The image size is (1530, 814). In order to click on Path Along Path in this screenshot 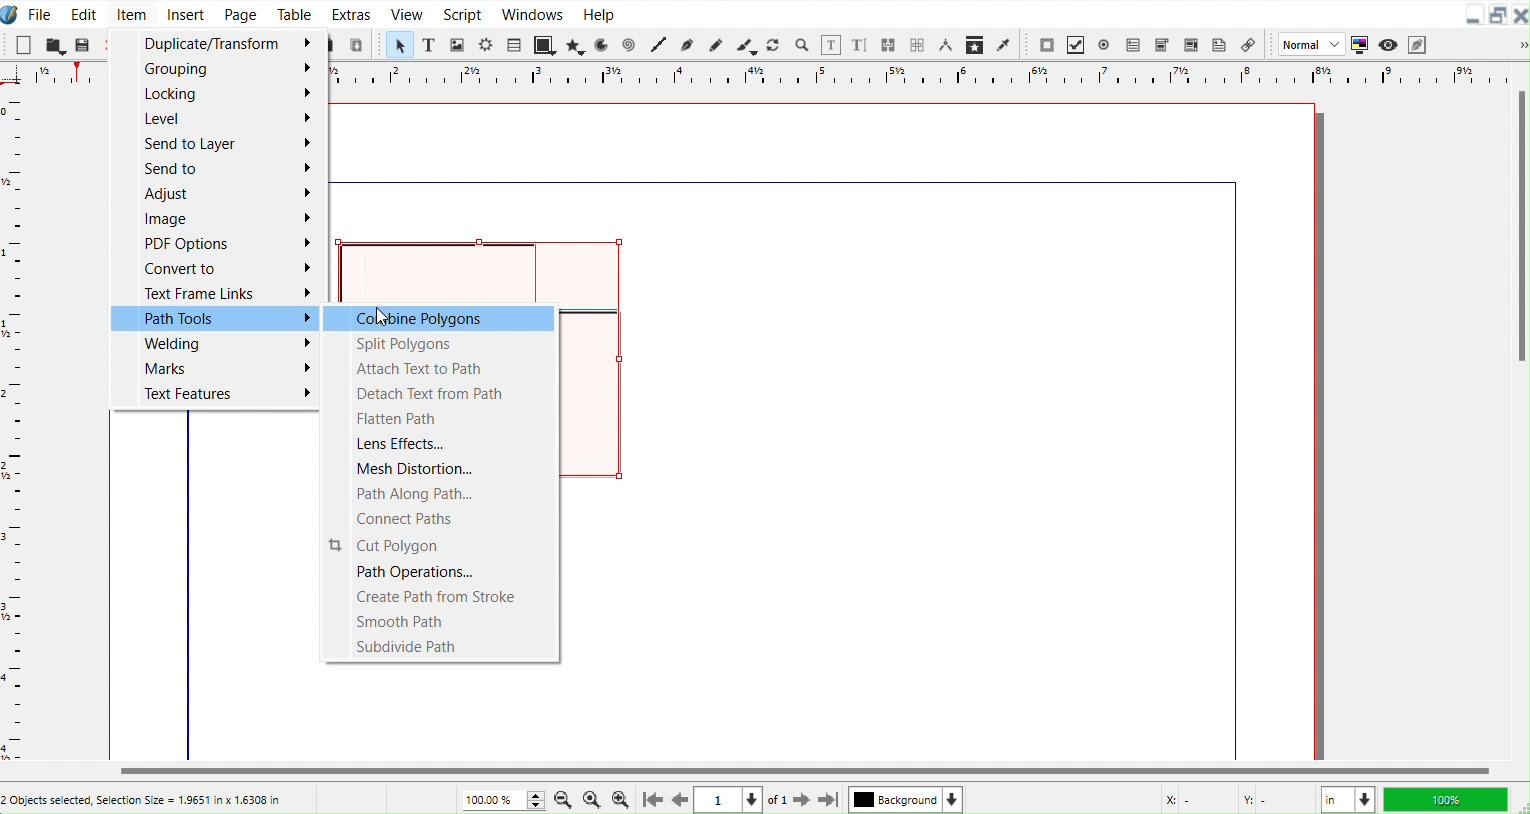, I will do `click(440, 492)`.